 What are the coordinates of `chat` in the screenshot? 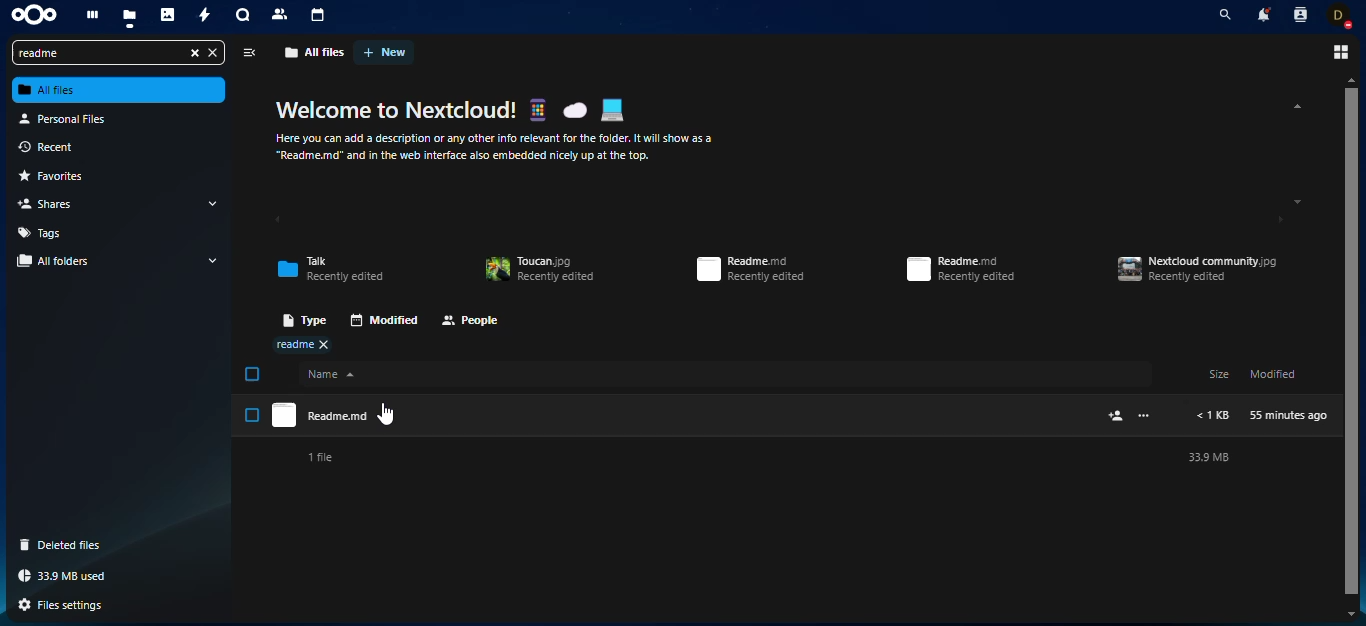 It's located at (243, 17).